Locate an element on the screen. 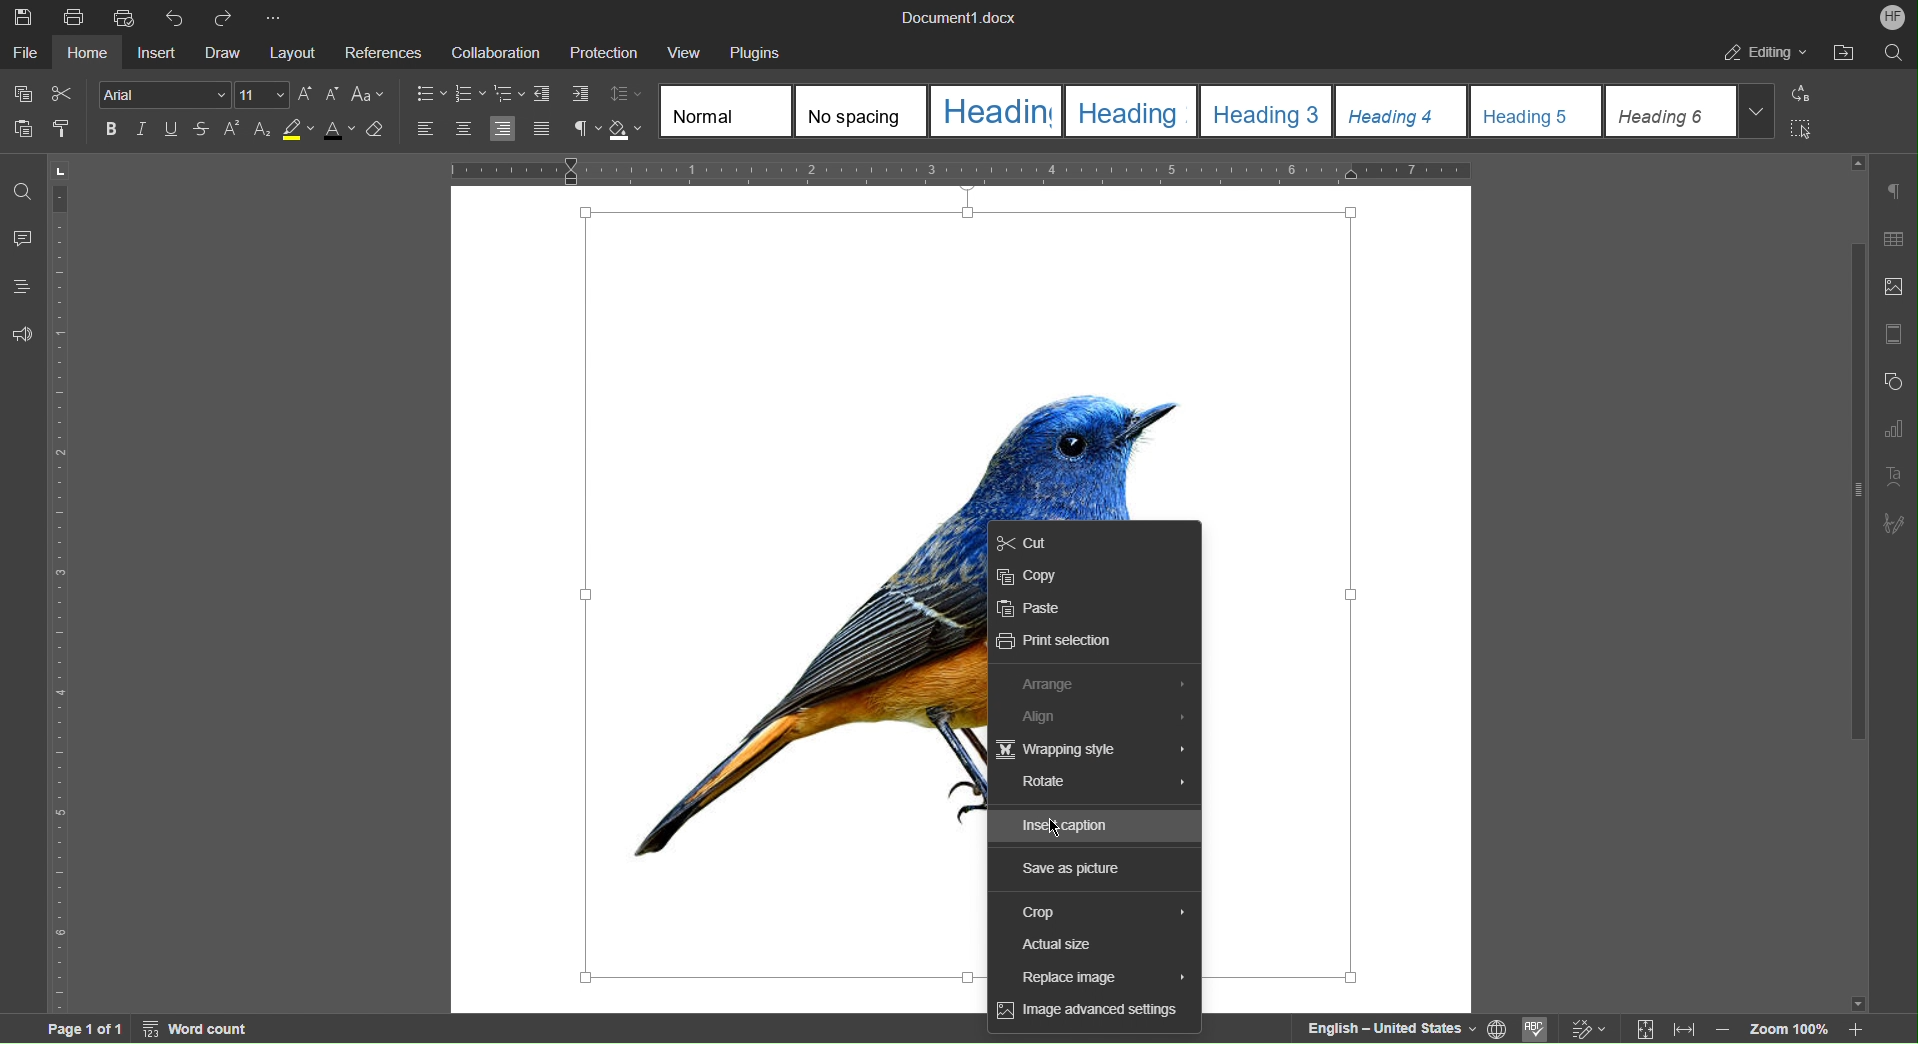 The height and width of the screenshot is (1044, 1918). Copy Style is located at coordinates (63, 128).